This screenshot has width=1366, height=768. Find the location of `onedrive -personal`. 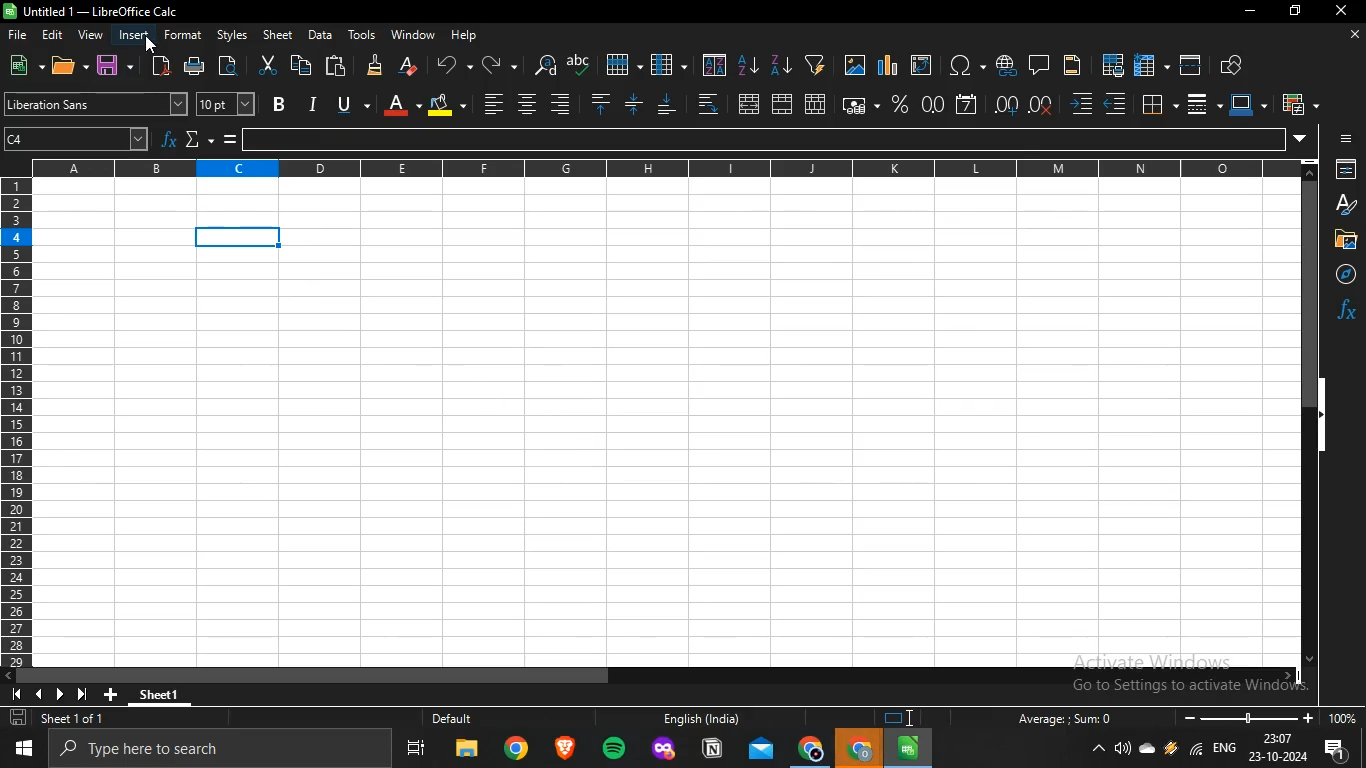

onedrive -personal is located at coordinates (1147, 753).